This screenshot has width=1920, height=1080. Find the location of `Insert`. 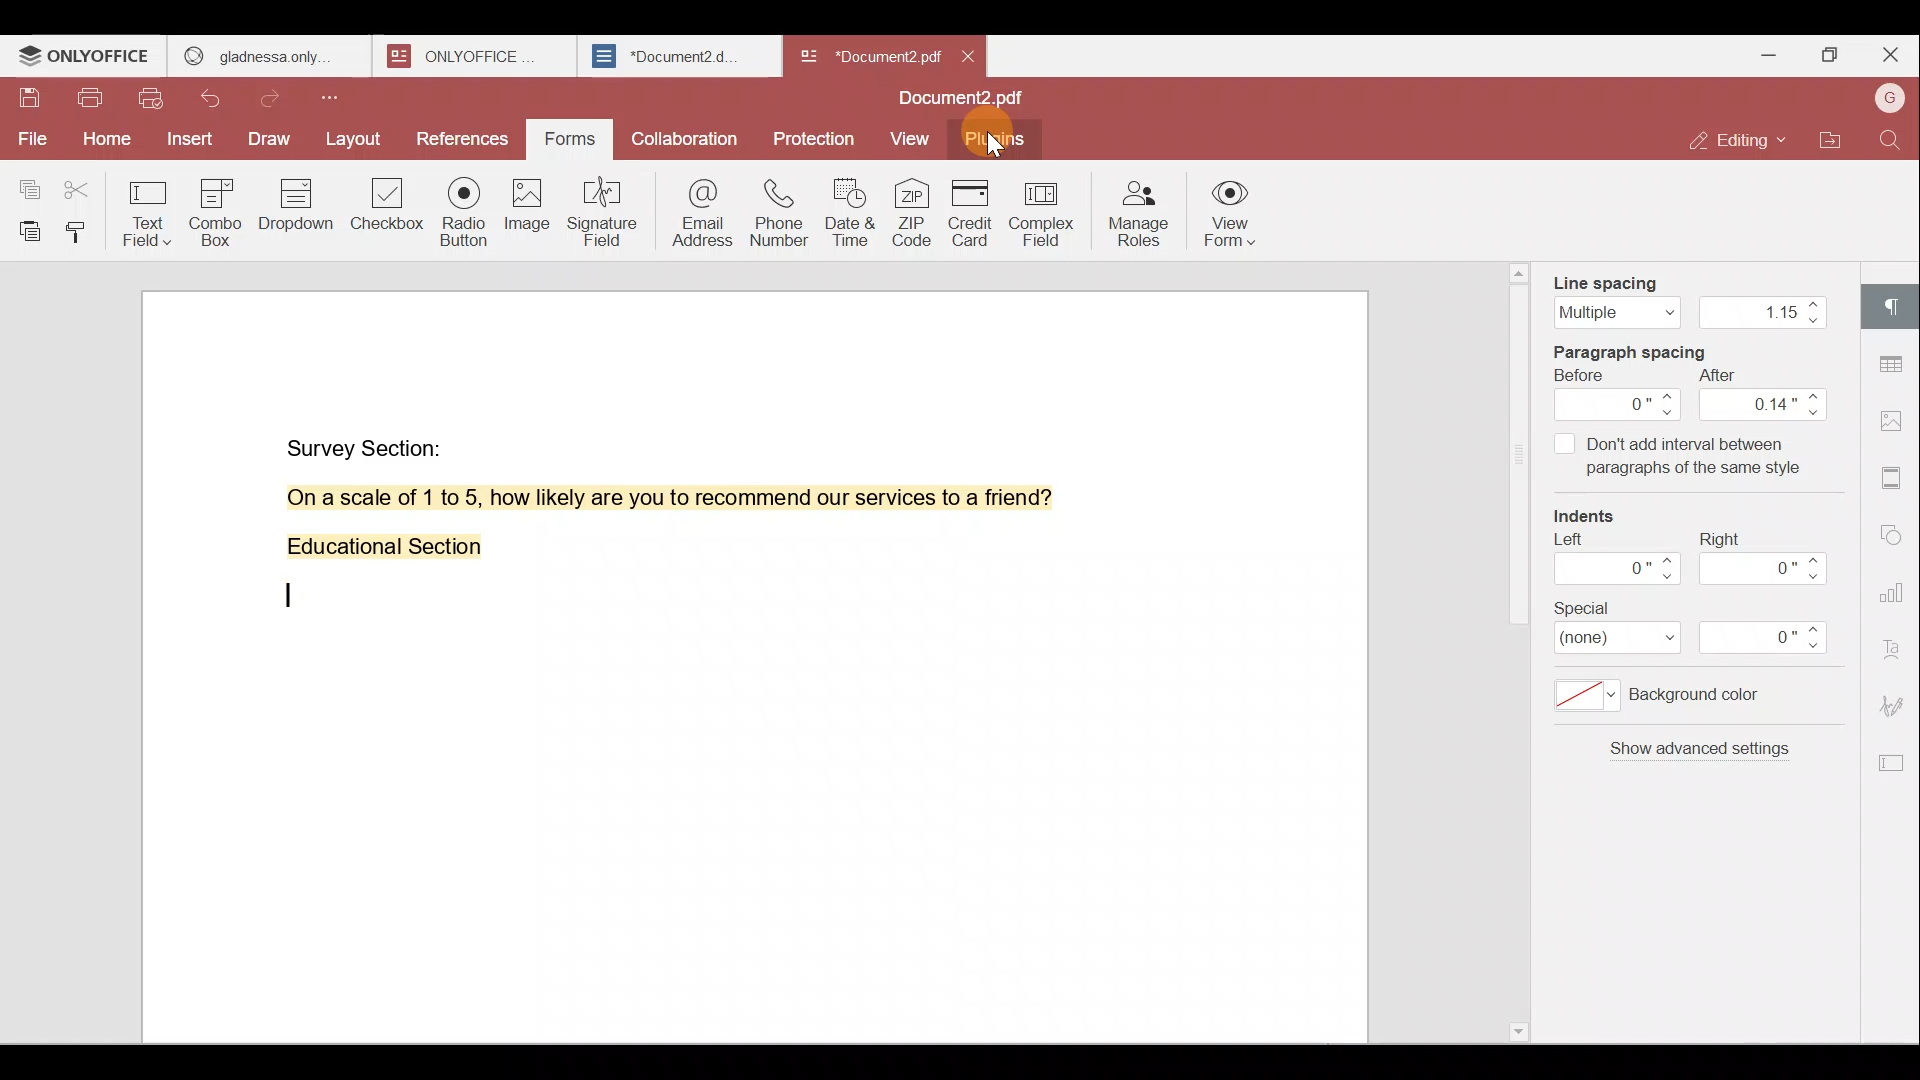

Insert is located at coordinates (190, 141).